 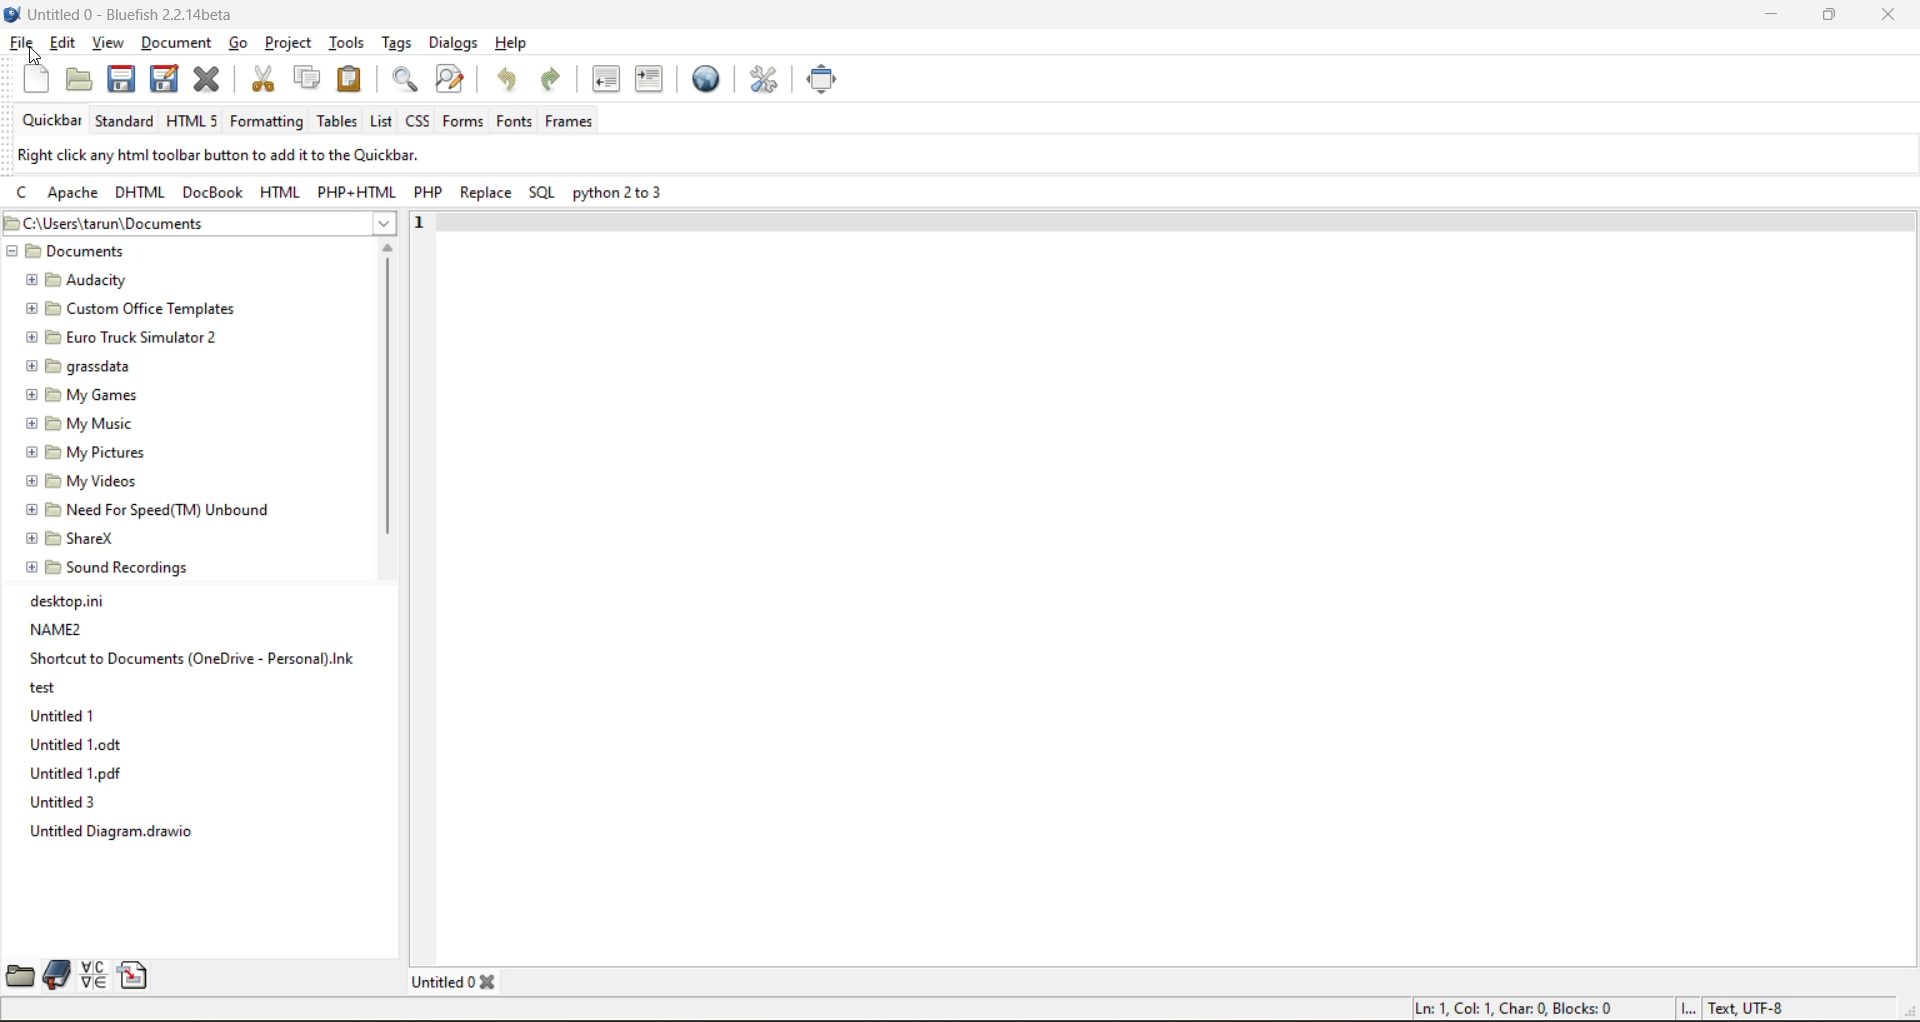 I want to click on preview in browser, so click(x=706, y=79).